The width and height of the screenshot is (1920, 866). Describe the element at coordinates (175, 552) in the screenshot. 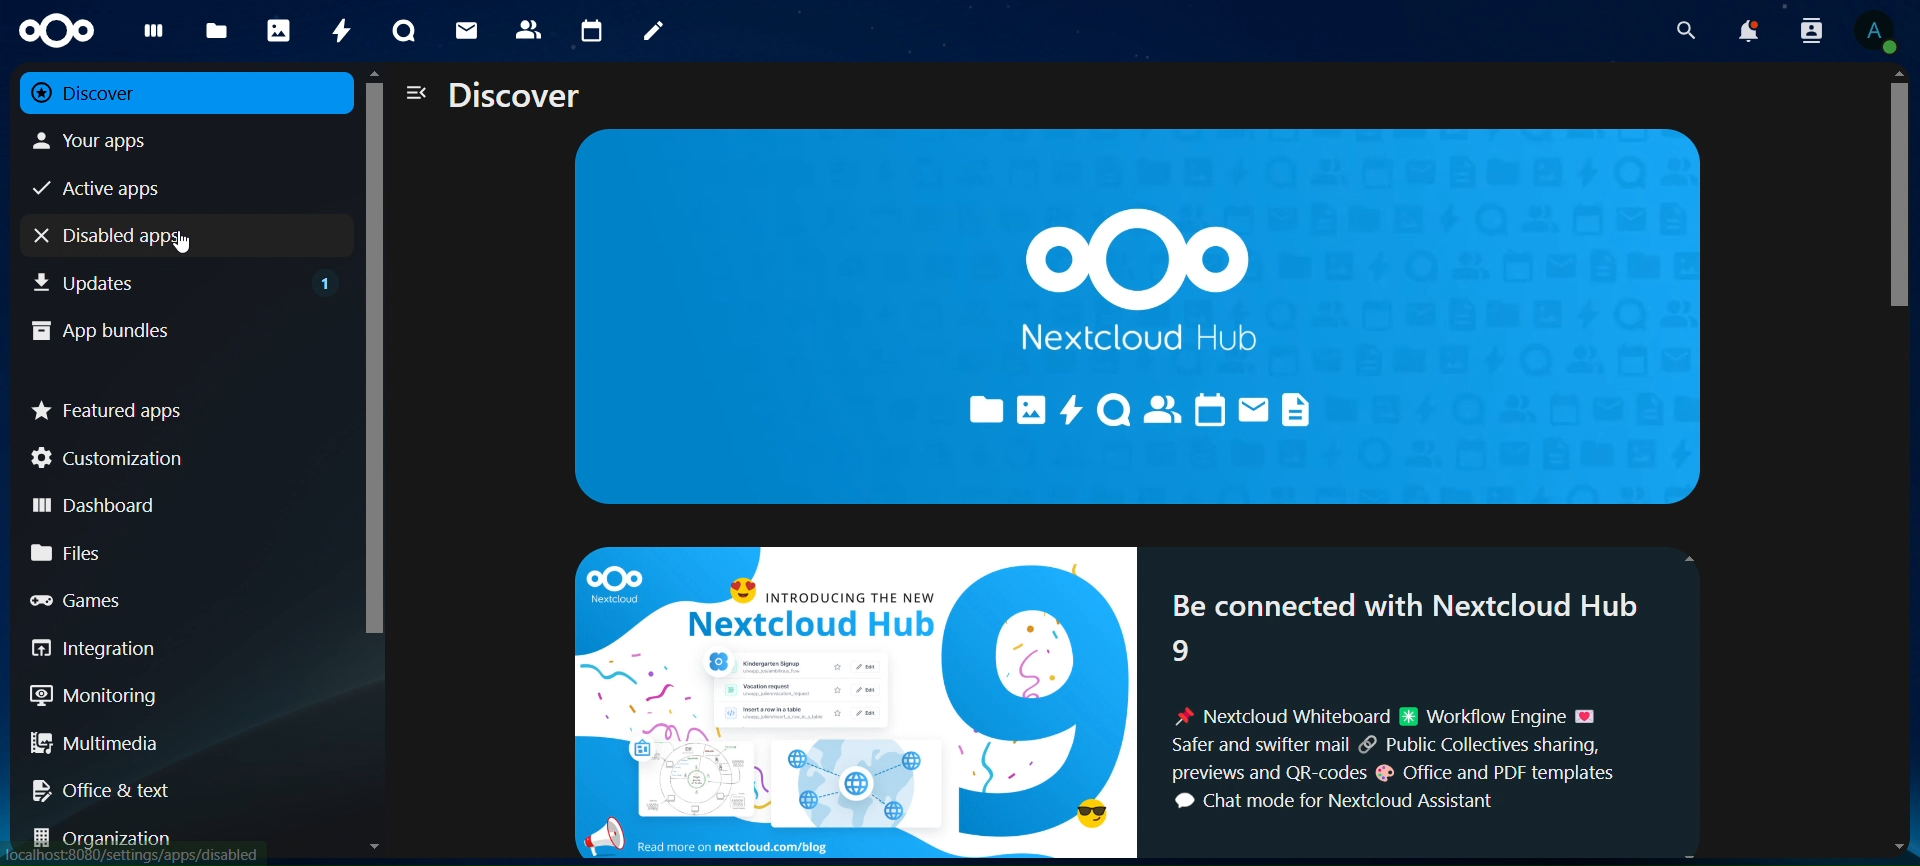

I see `files` at that location.